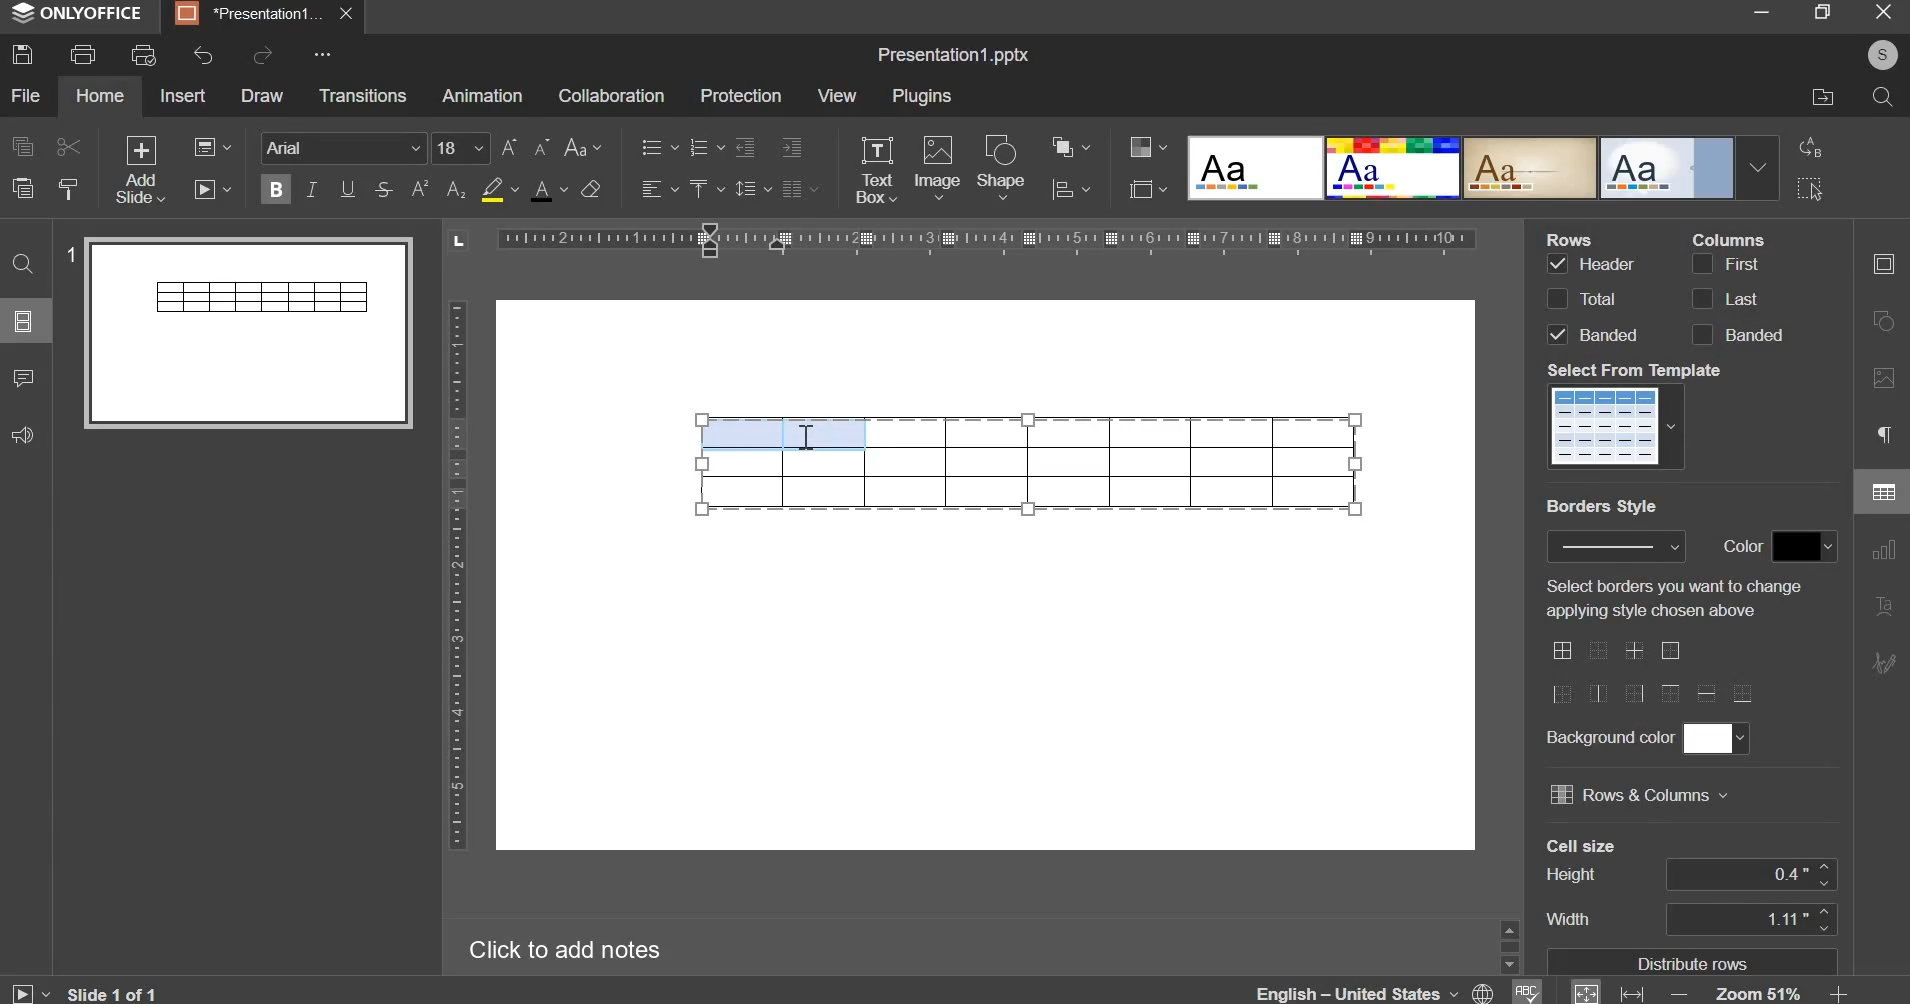 This screenshot has width=1910, height=1004. I want to click on copy style, so click(71, 189).